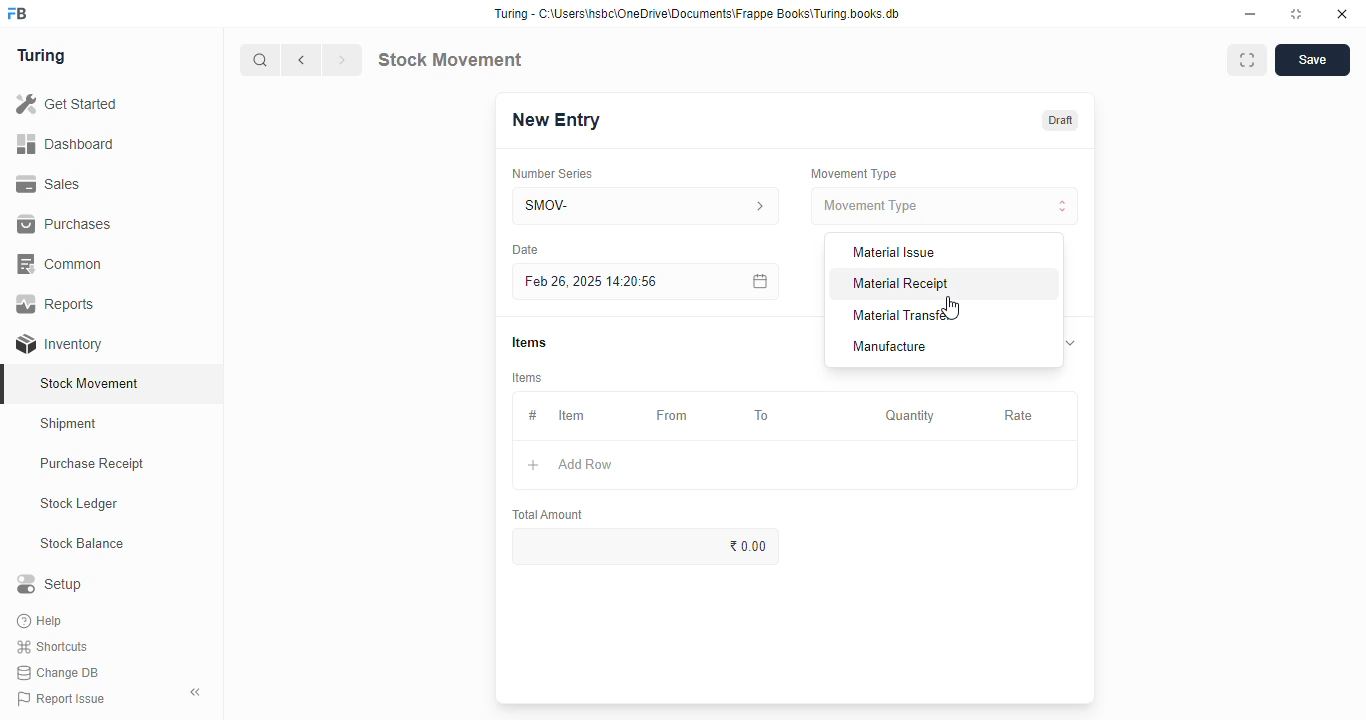  Describe the element at coordinates (52, 647) in the screenshot. I see `shortcuts` at that location.